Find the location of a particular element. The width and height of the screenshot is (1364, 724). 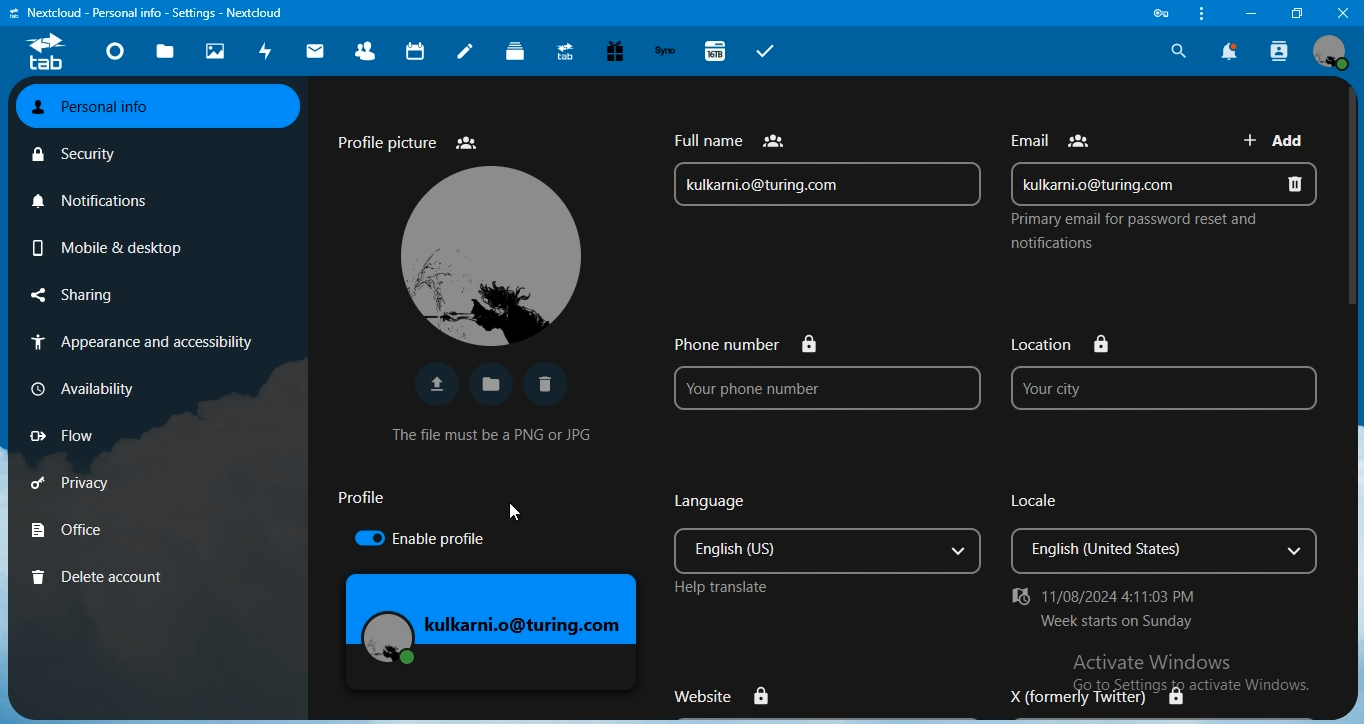

search contact is located at coordinates (1281, 51).